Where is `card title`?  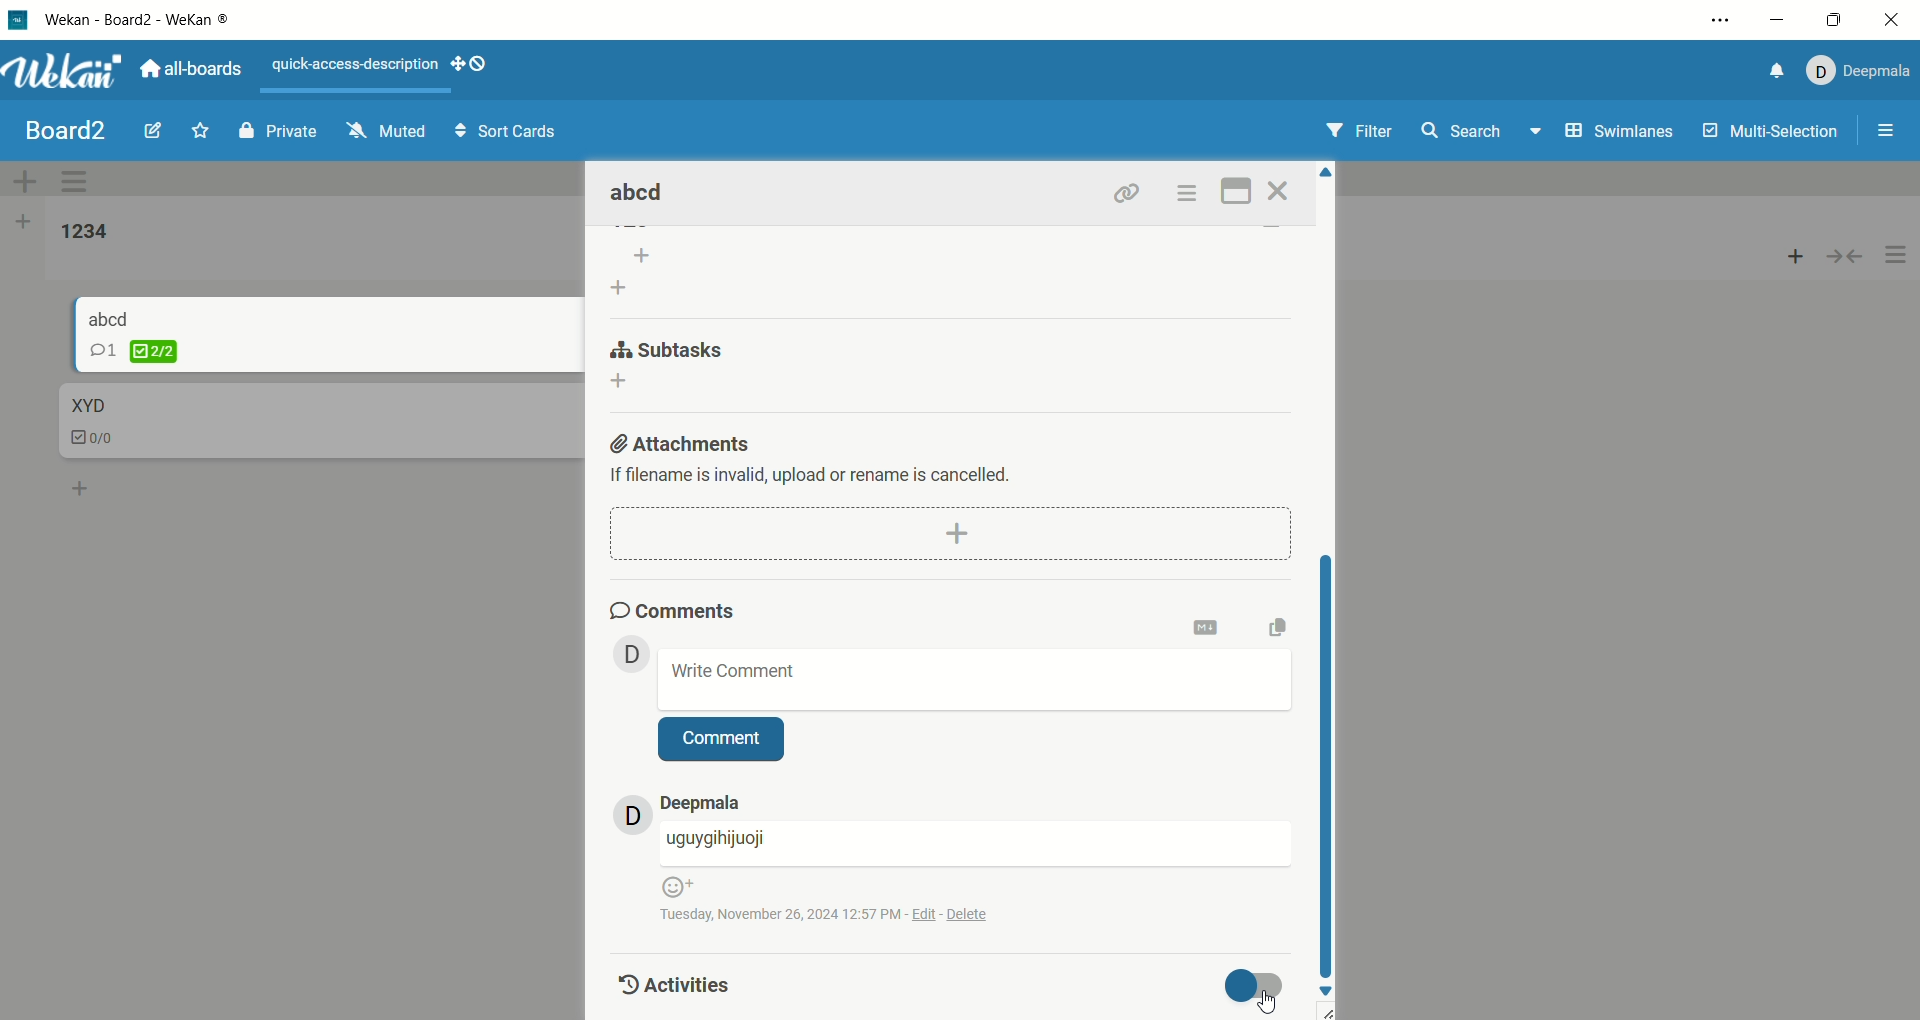 card title is located at coordinates (86, 406).